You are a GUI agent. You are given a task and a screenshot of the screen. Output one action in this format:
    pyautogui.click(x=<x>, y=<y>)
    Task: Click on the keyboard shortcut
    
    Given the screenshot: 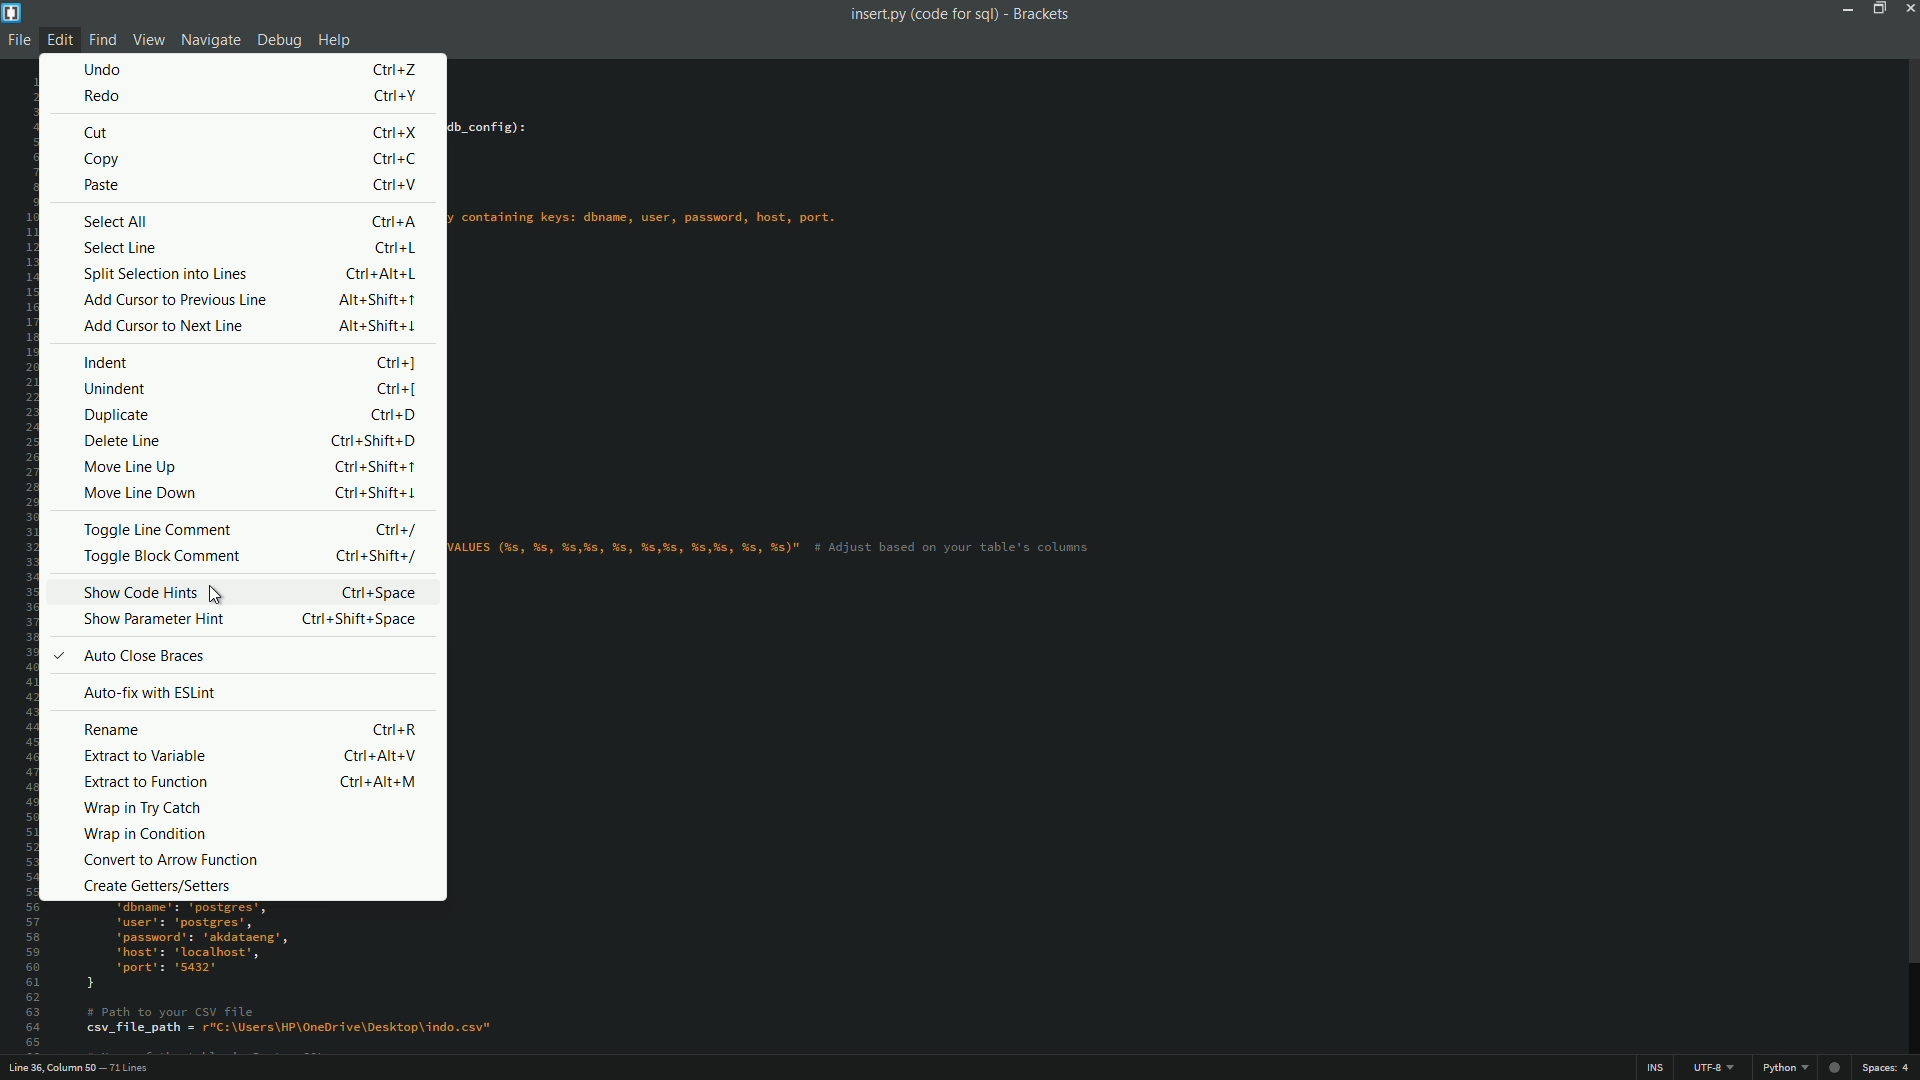 What is the action you would take?
    pyautogui.click(x=374, y=494)
    